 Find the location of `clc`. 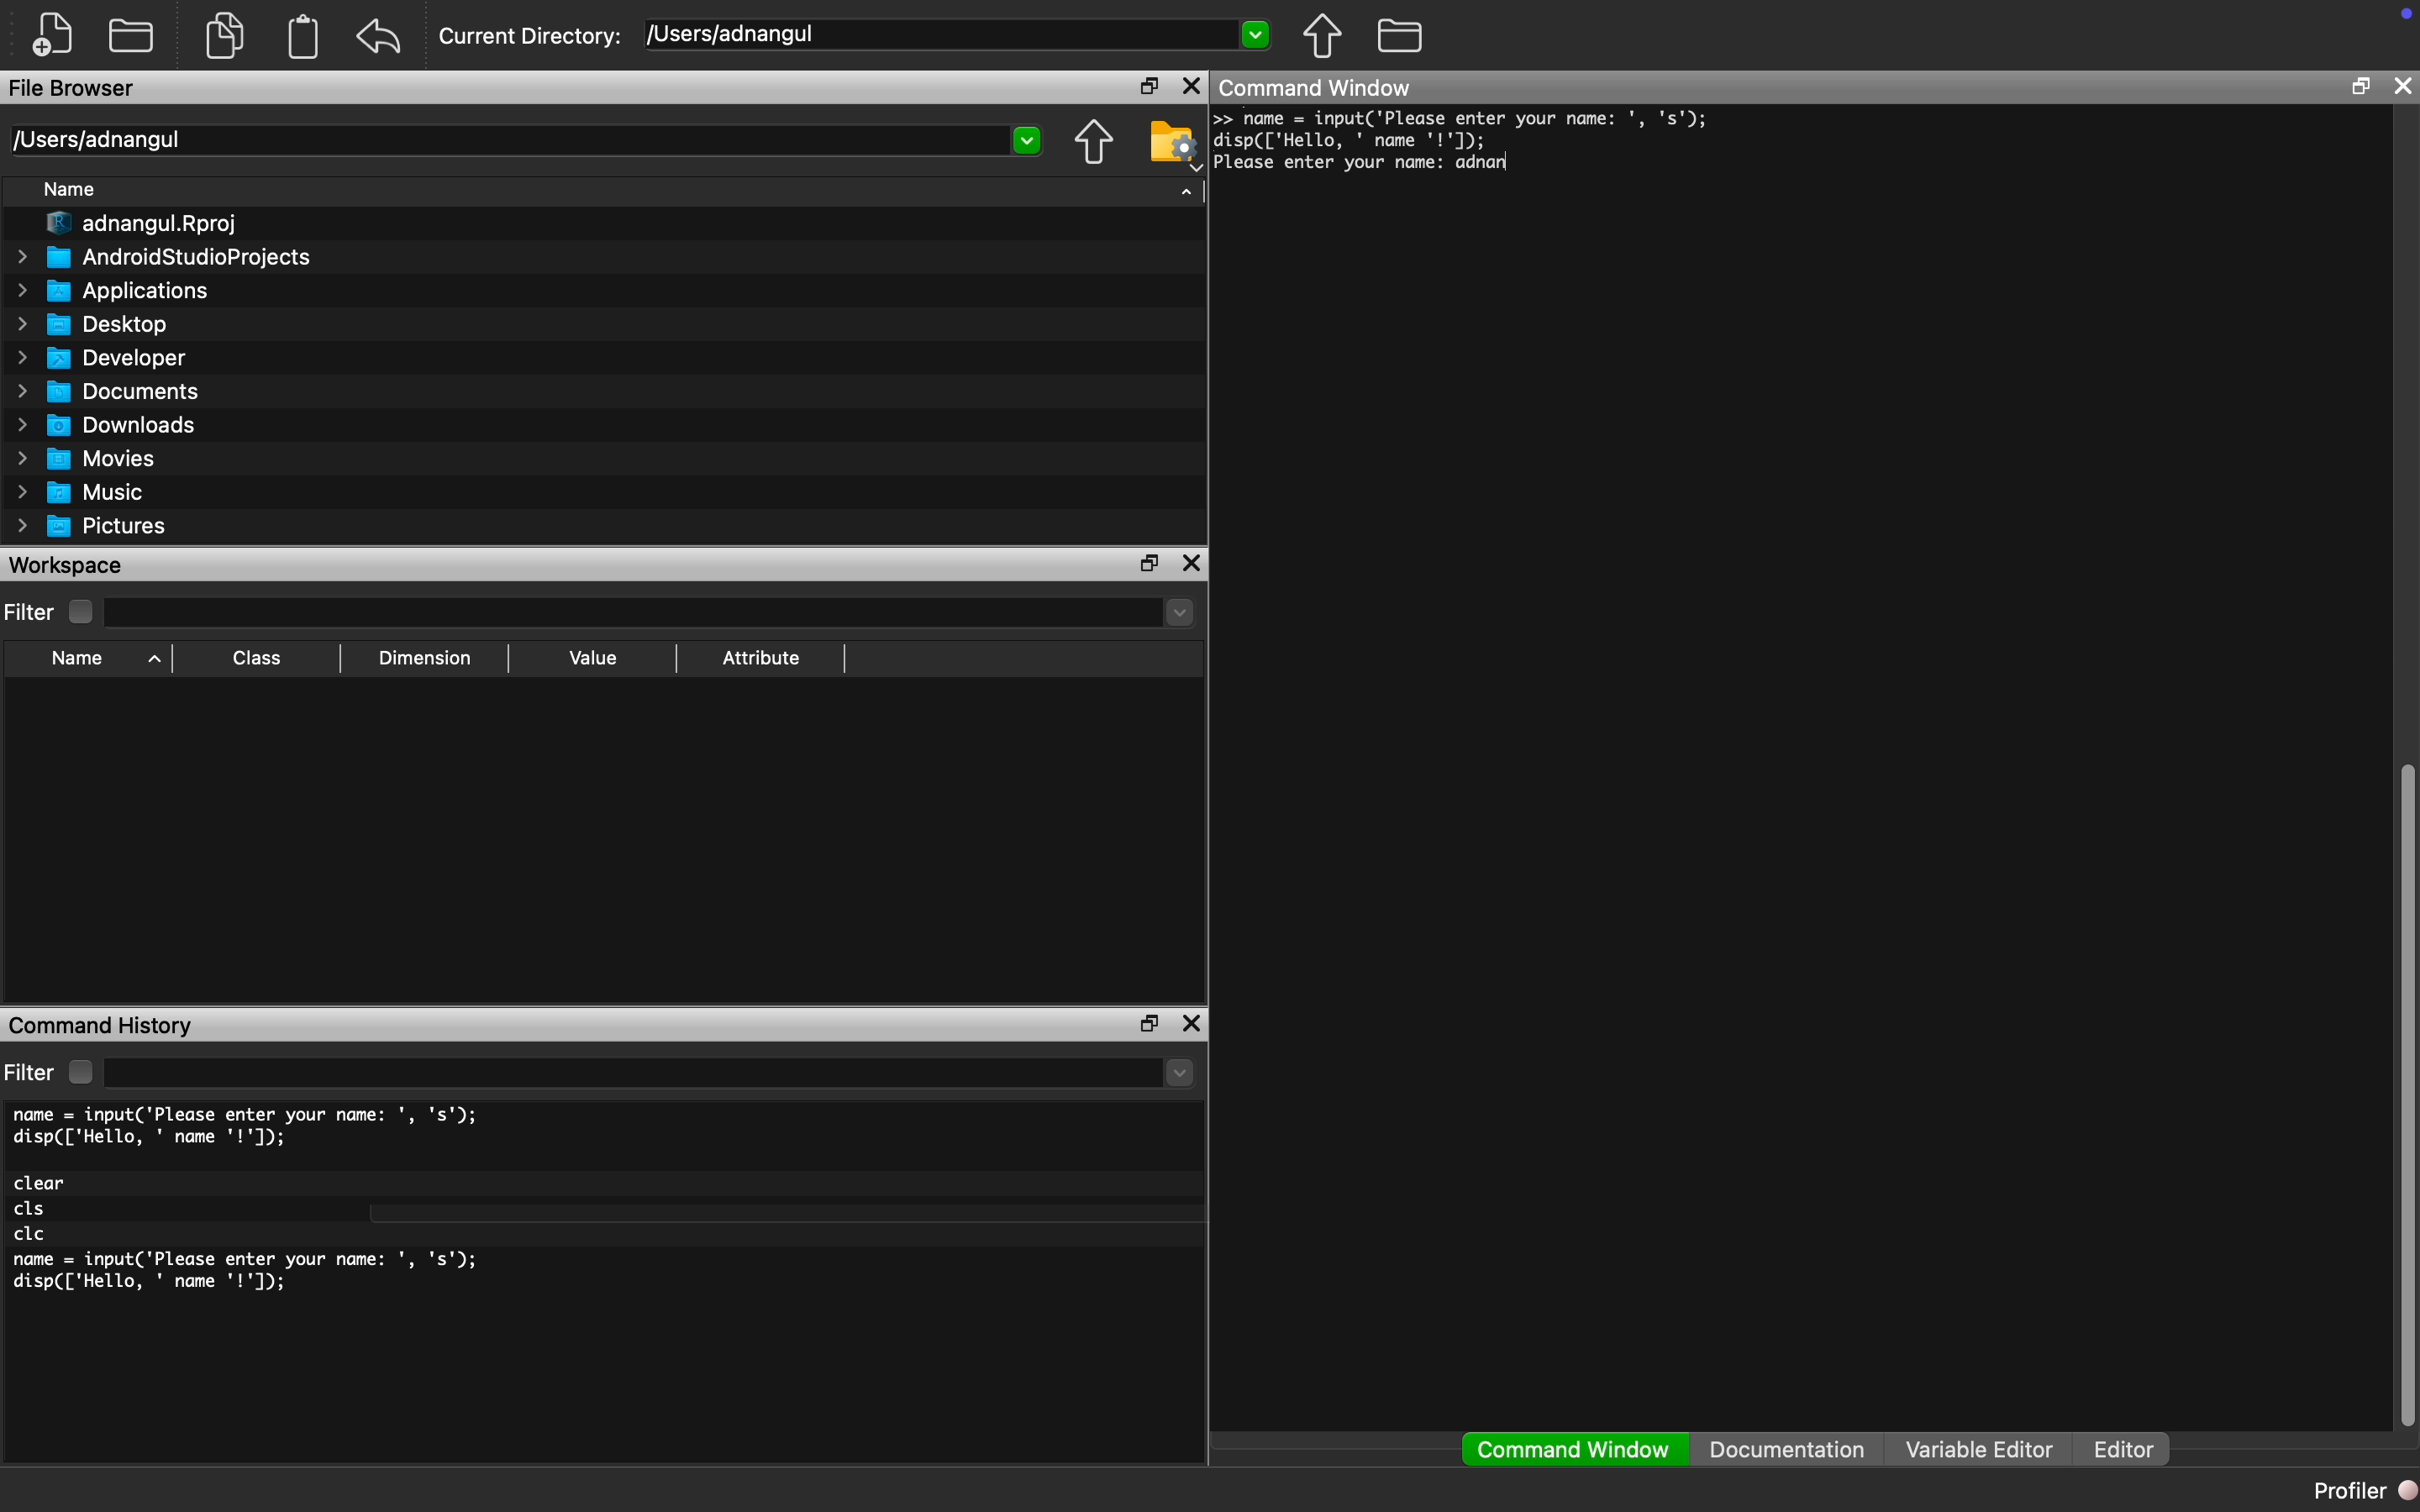

clc is located at coordinates (32, 1235).